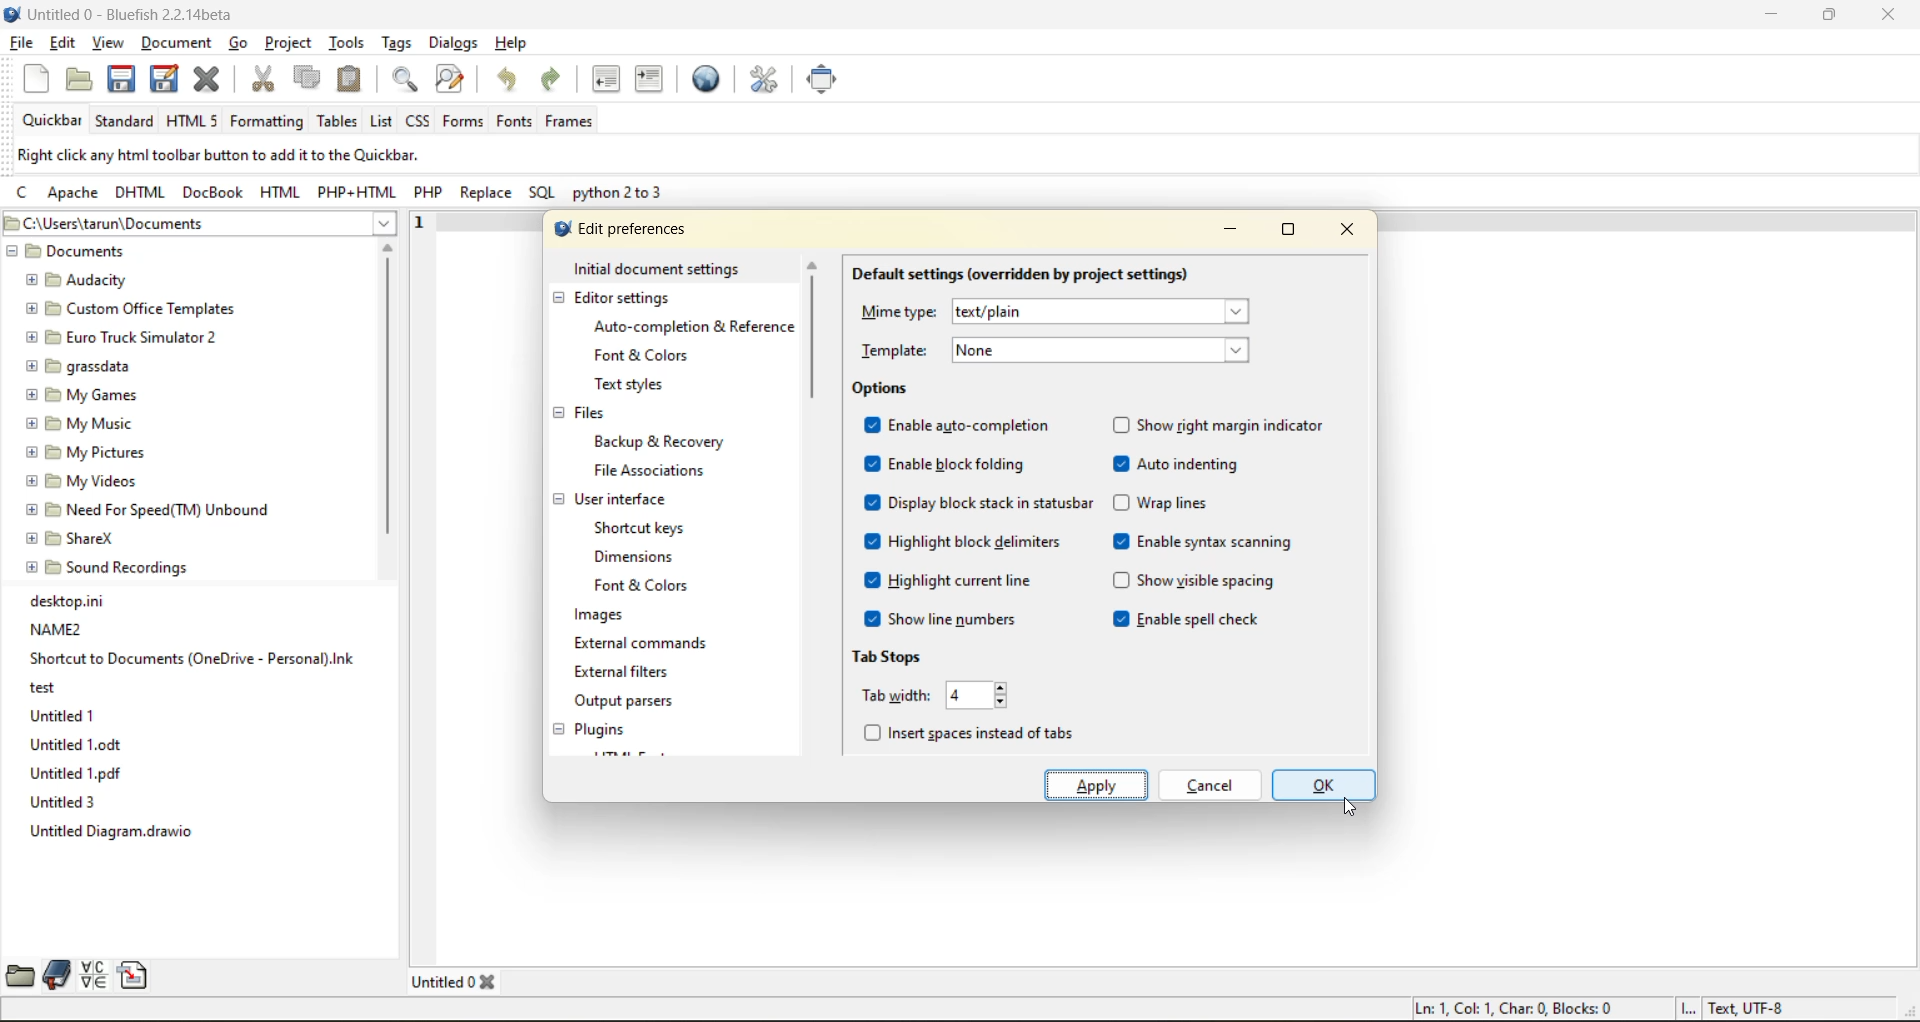 The image size is (1920, 1022). I want to click on show visible spacing, so click(1195, 584).